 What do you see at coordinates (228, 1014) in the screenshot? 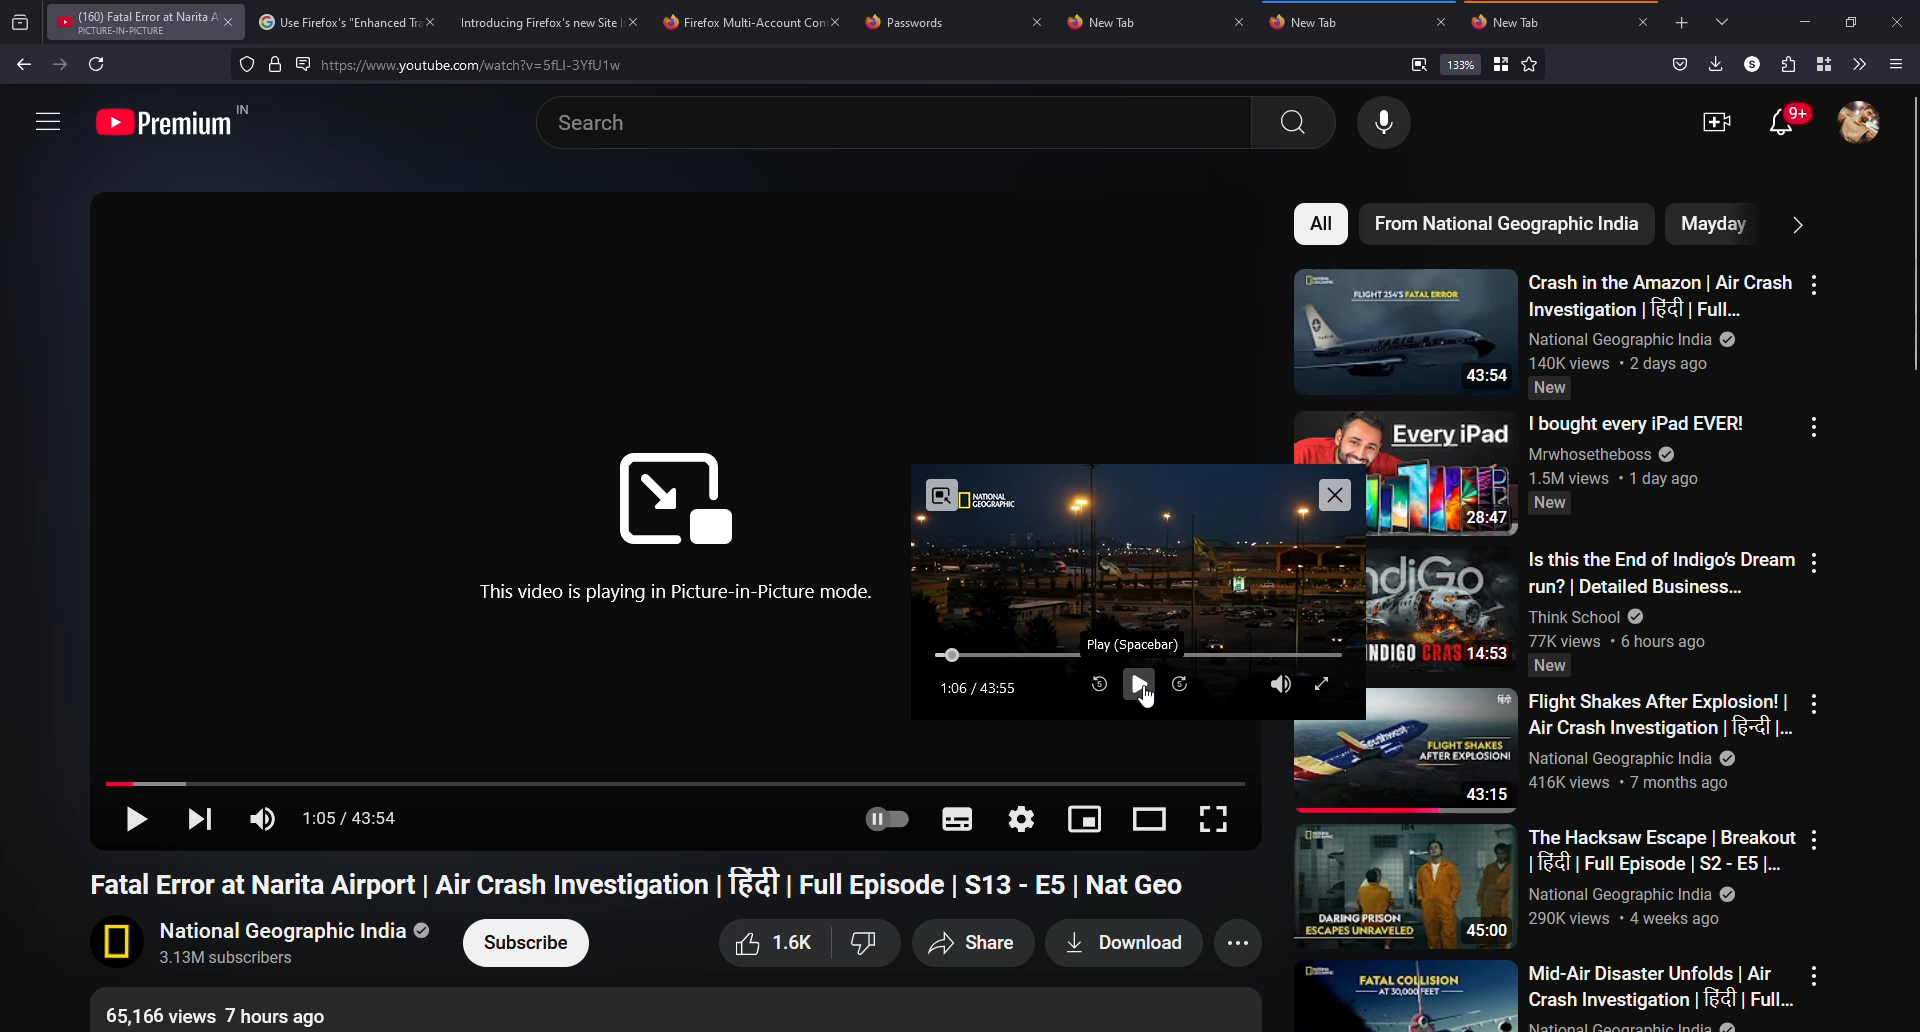
I see `Video info` at bounding box center [228, 1014].